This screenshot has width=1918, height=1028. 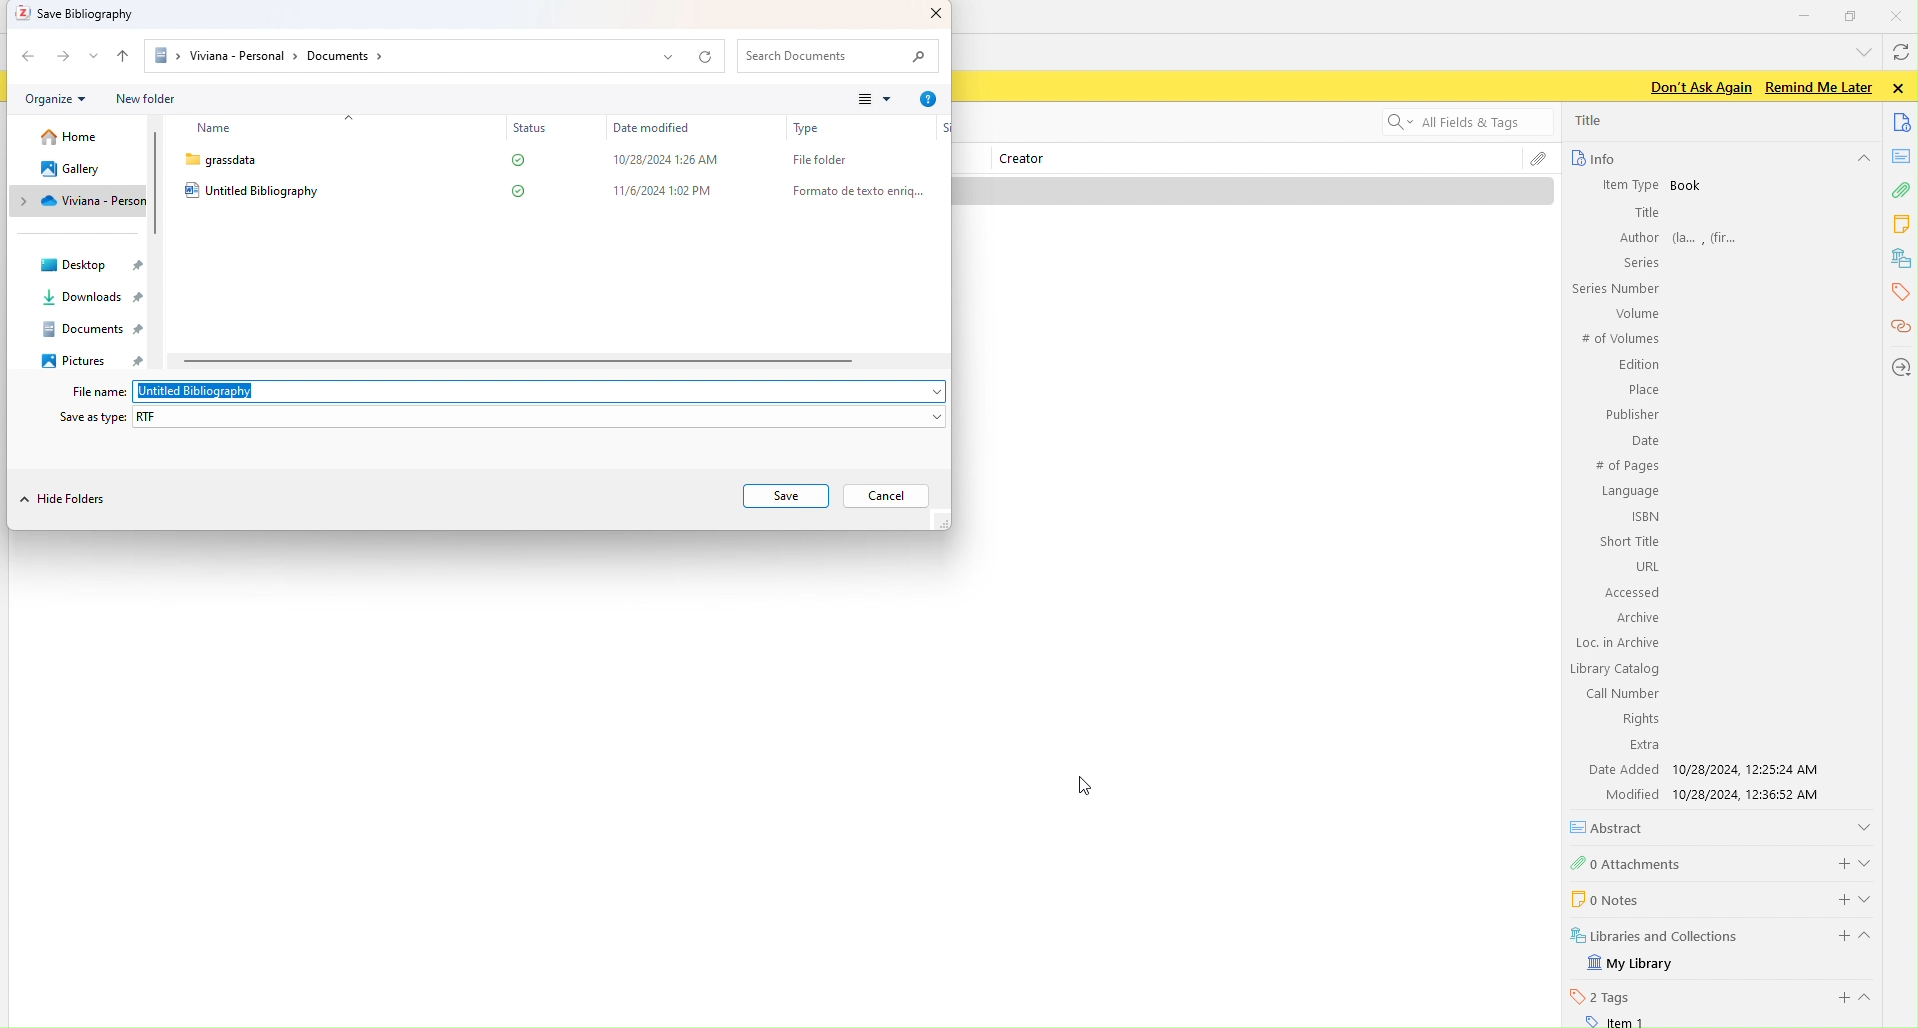 I want to click on notes, so click(x=1903, y=224).